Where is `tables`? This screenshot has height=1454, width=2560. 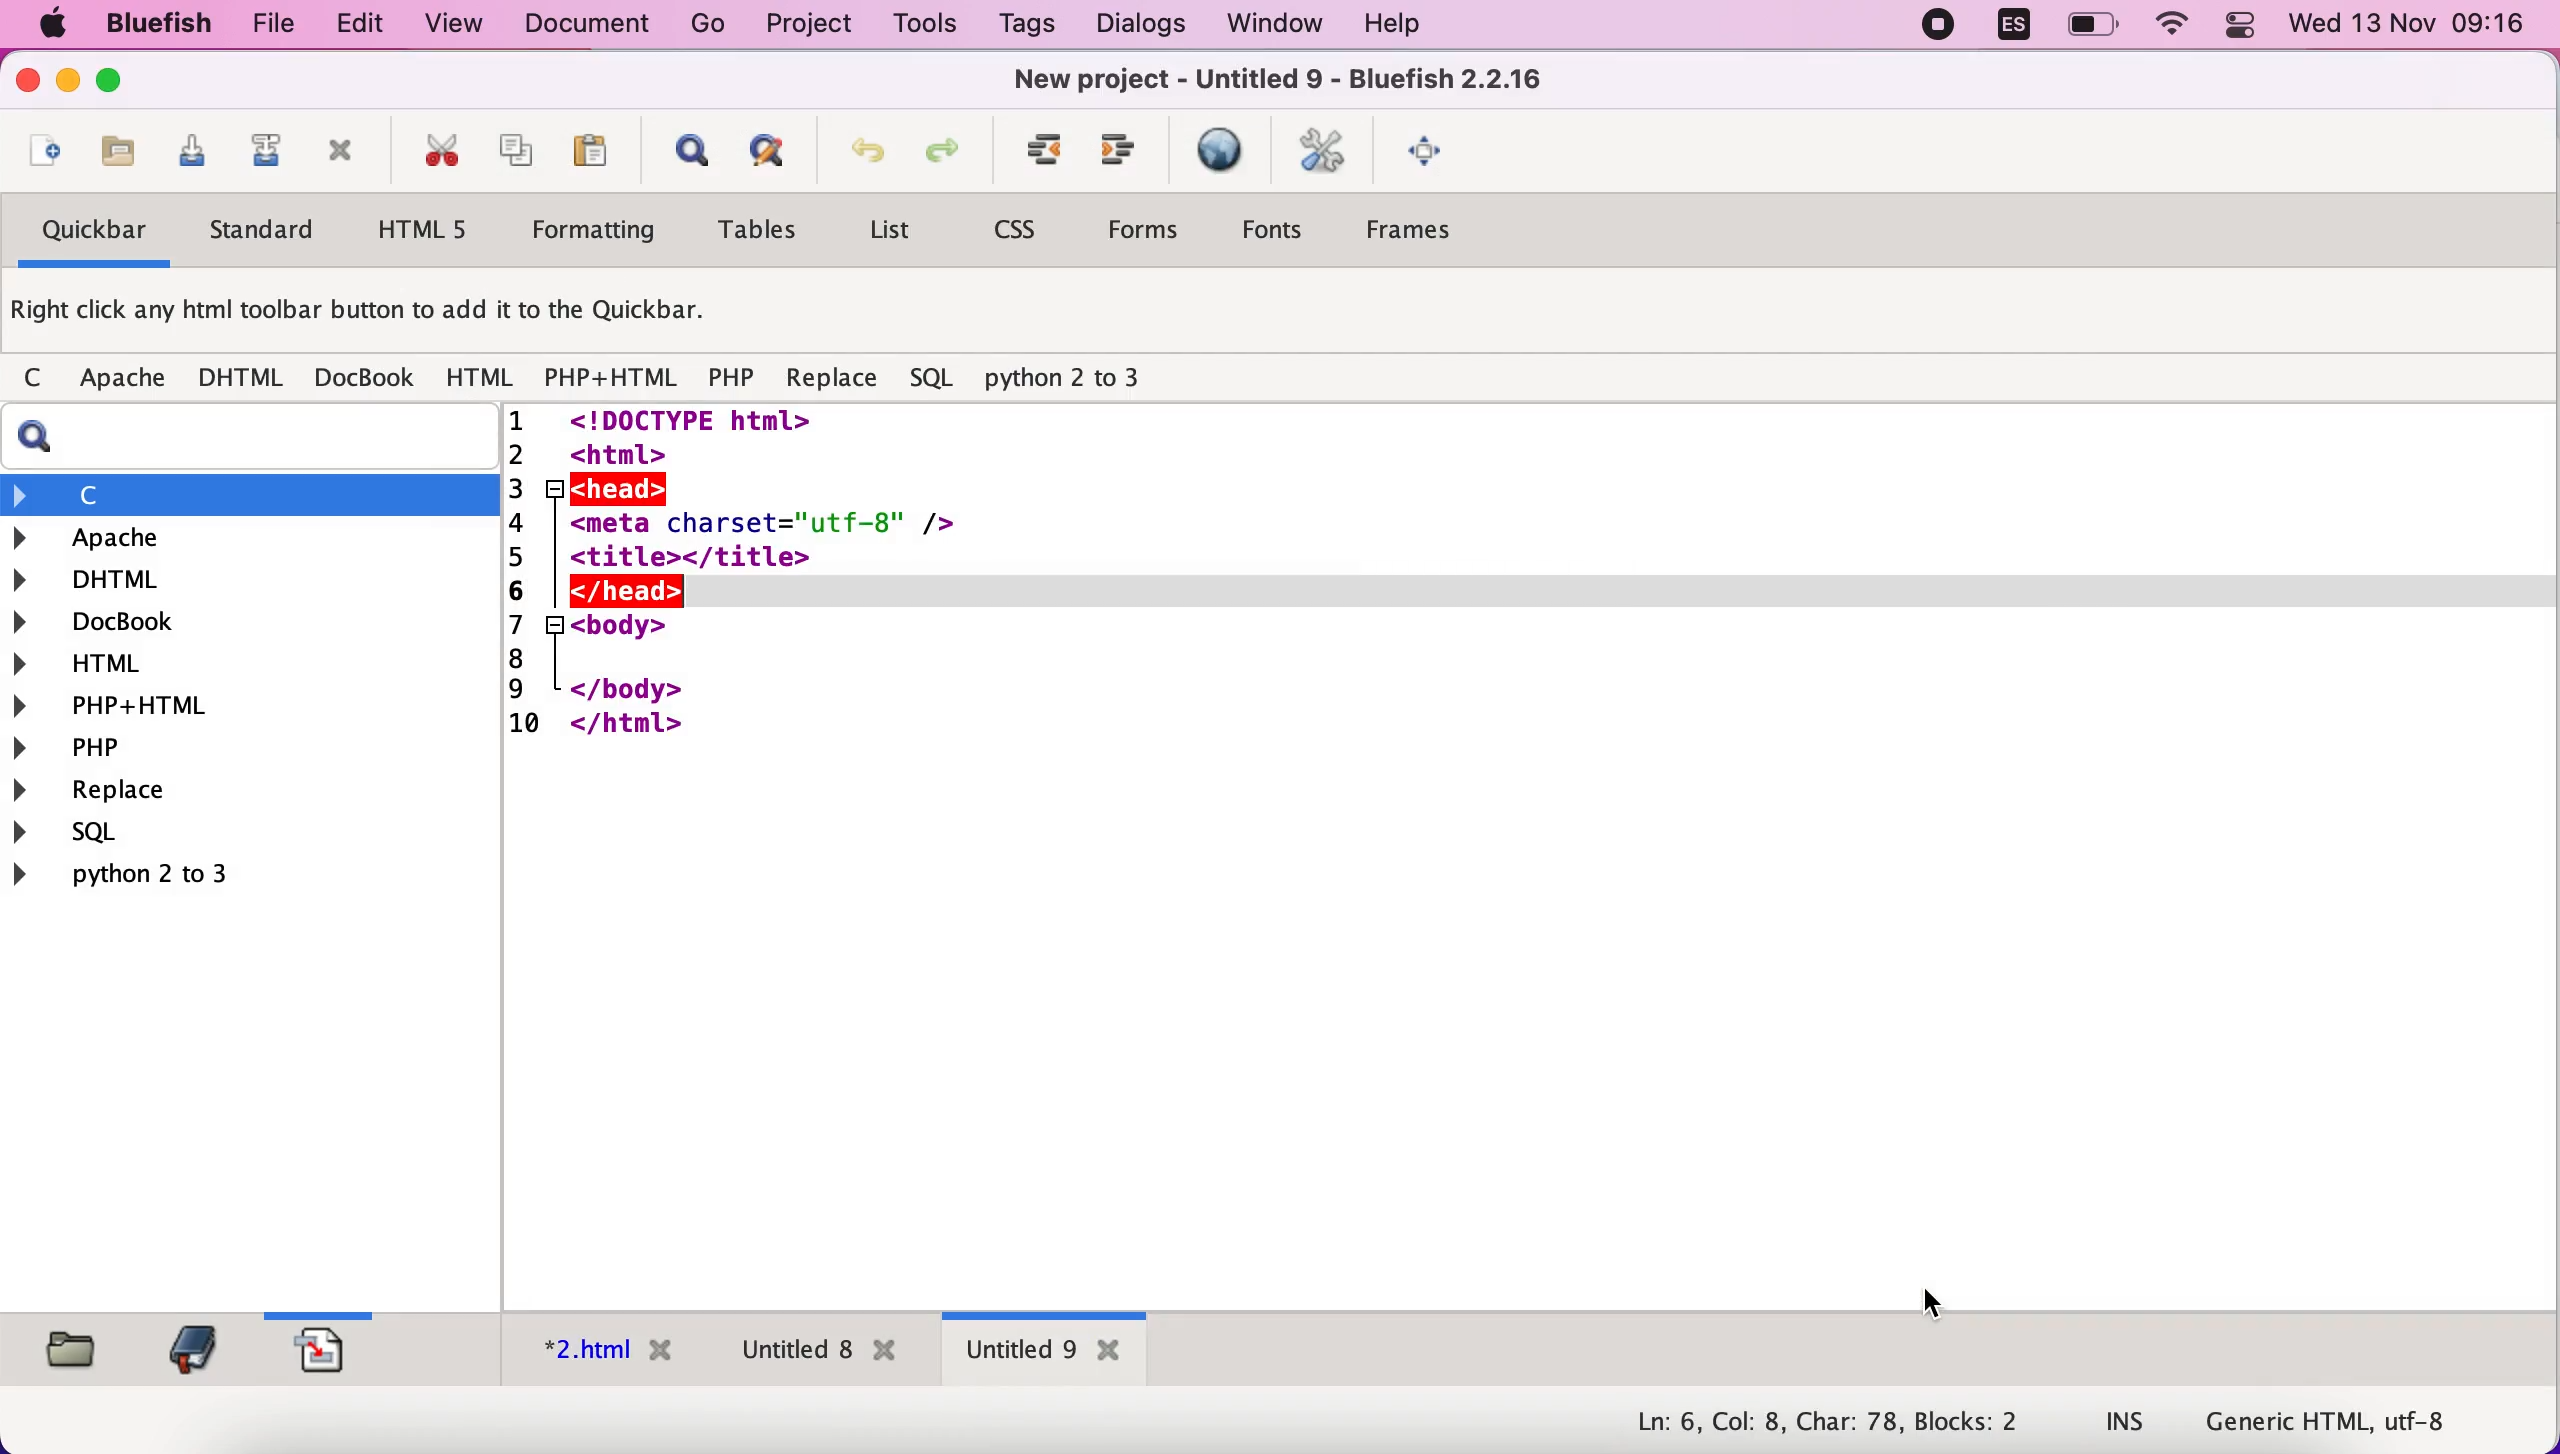
tables is located at coordinates (758, 234).